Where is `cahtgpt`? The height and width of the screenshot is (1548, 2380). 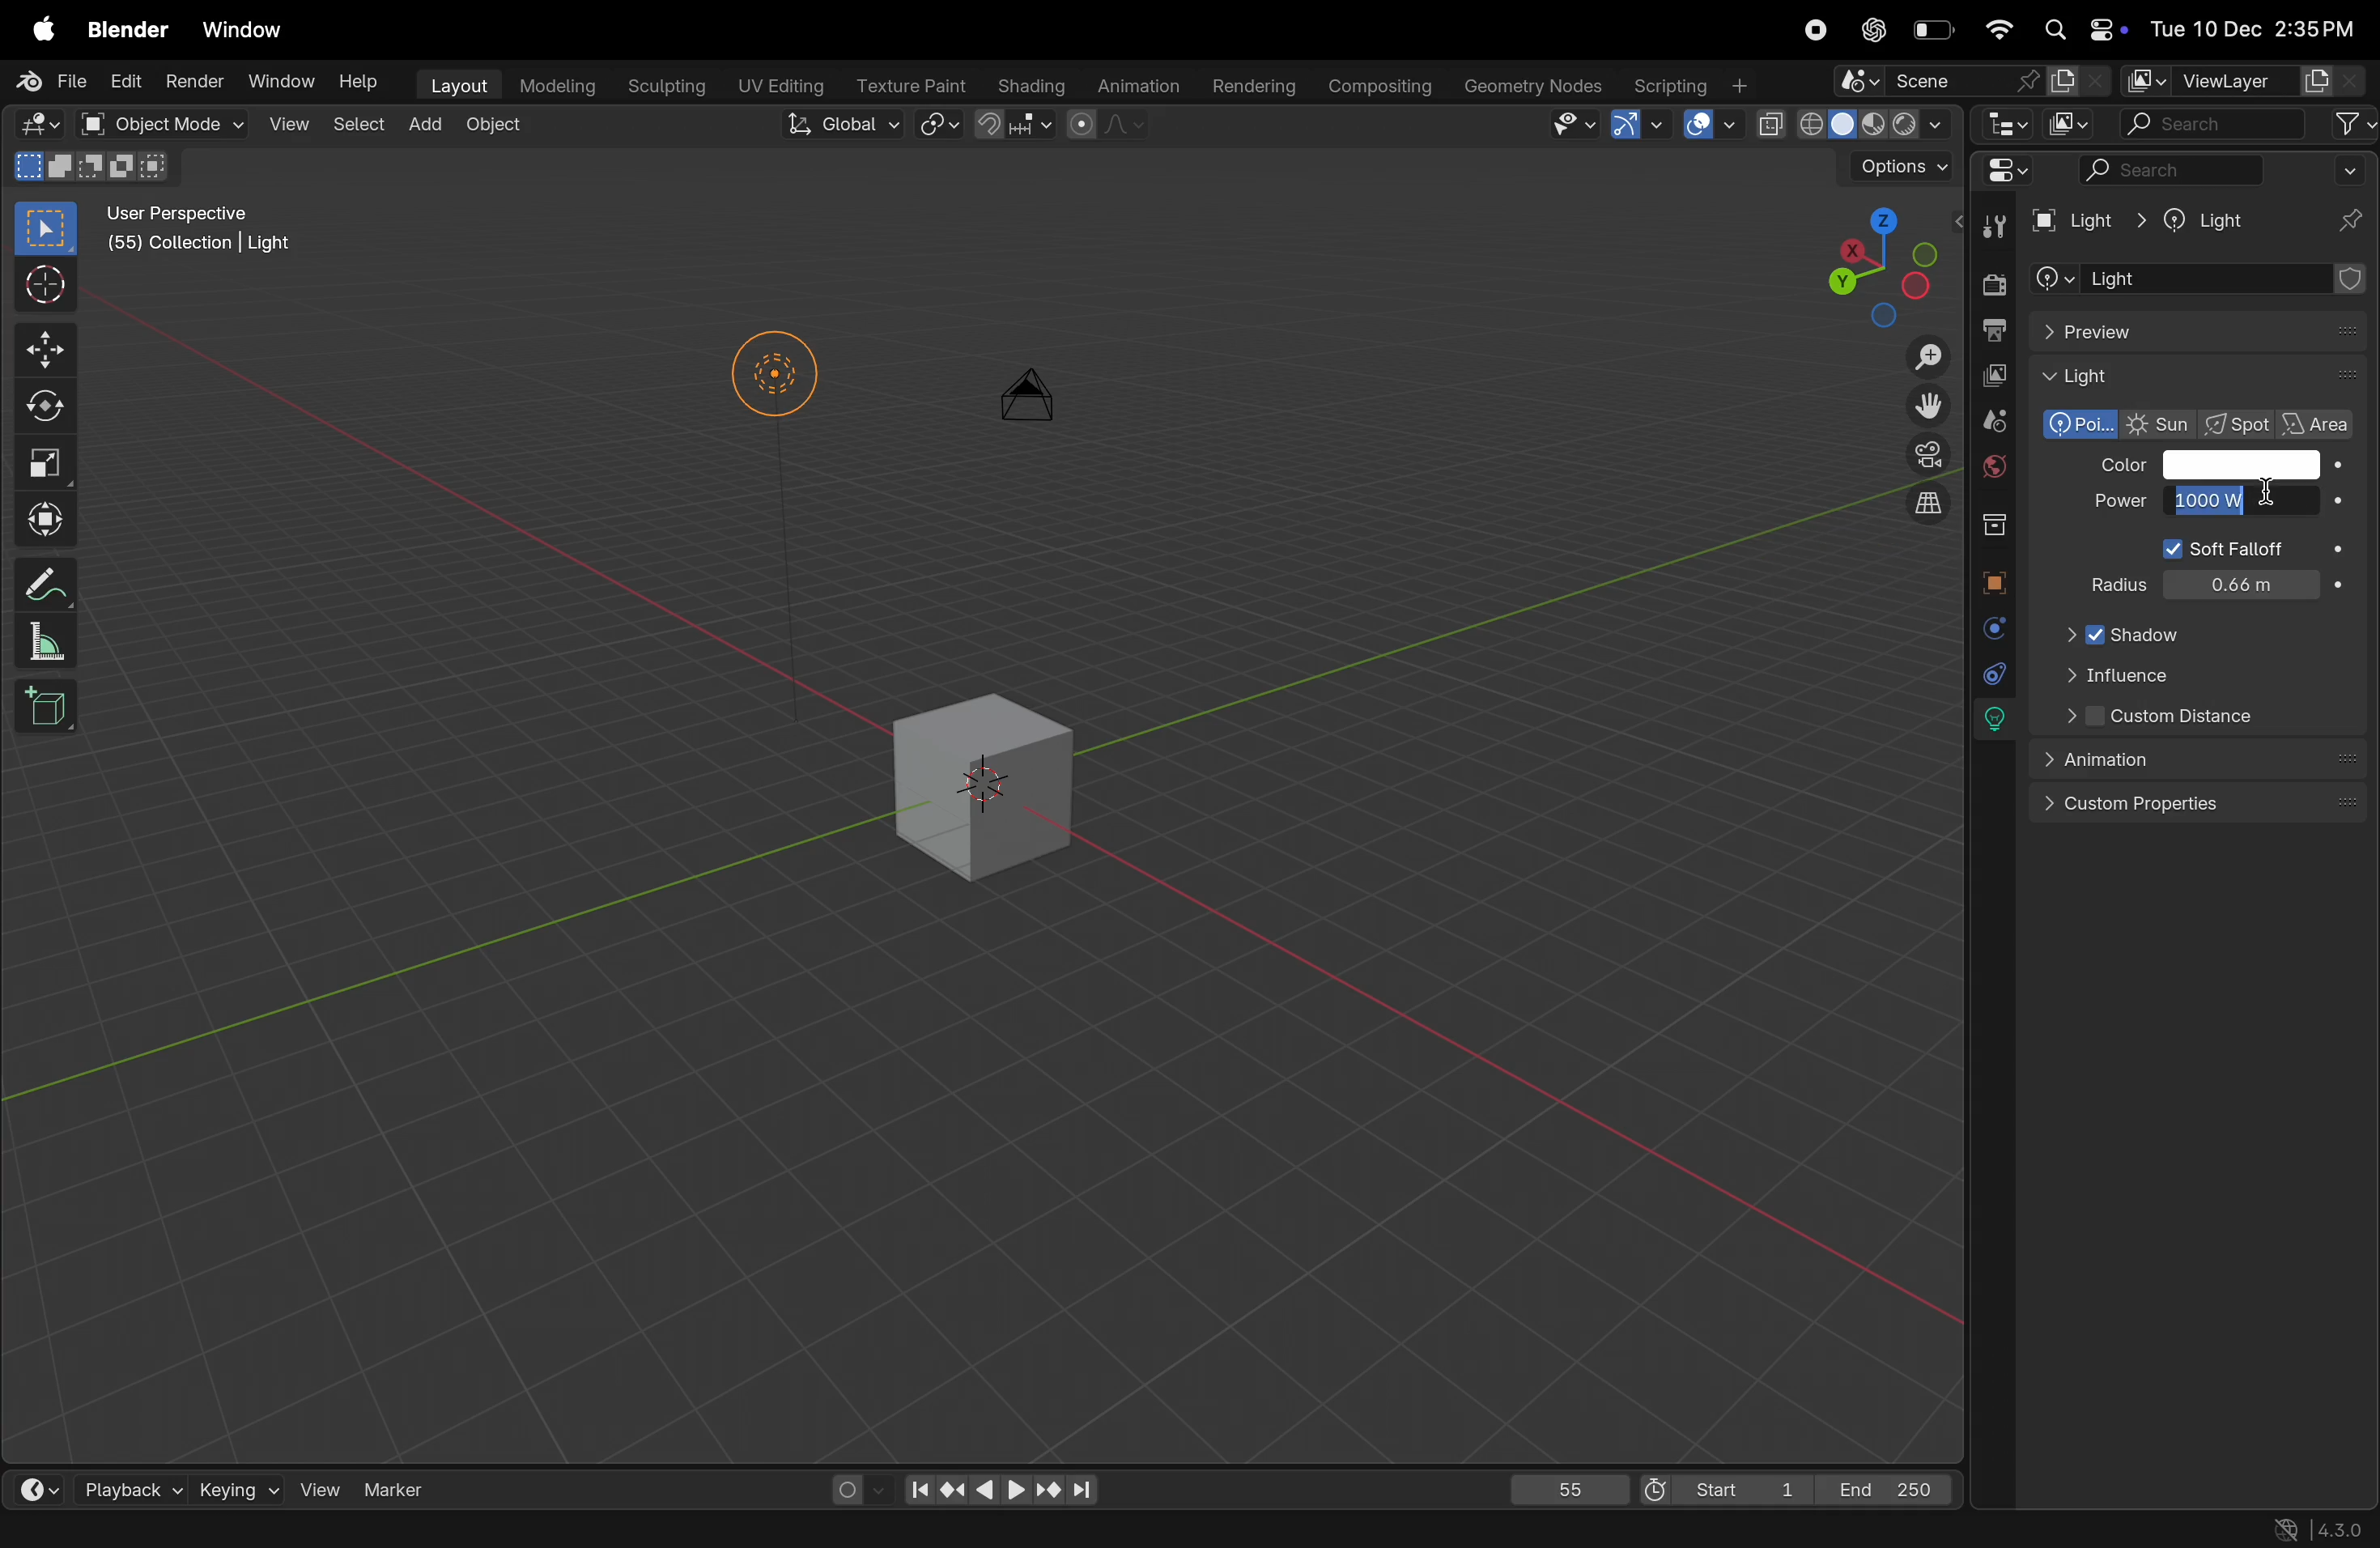 cahtgpt is located at coordinates (1872, 30).